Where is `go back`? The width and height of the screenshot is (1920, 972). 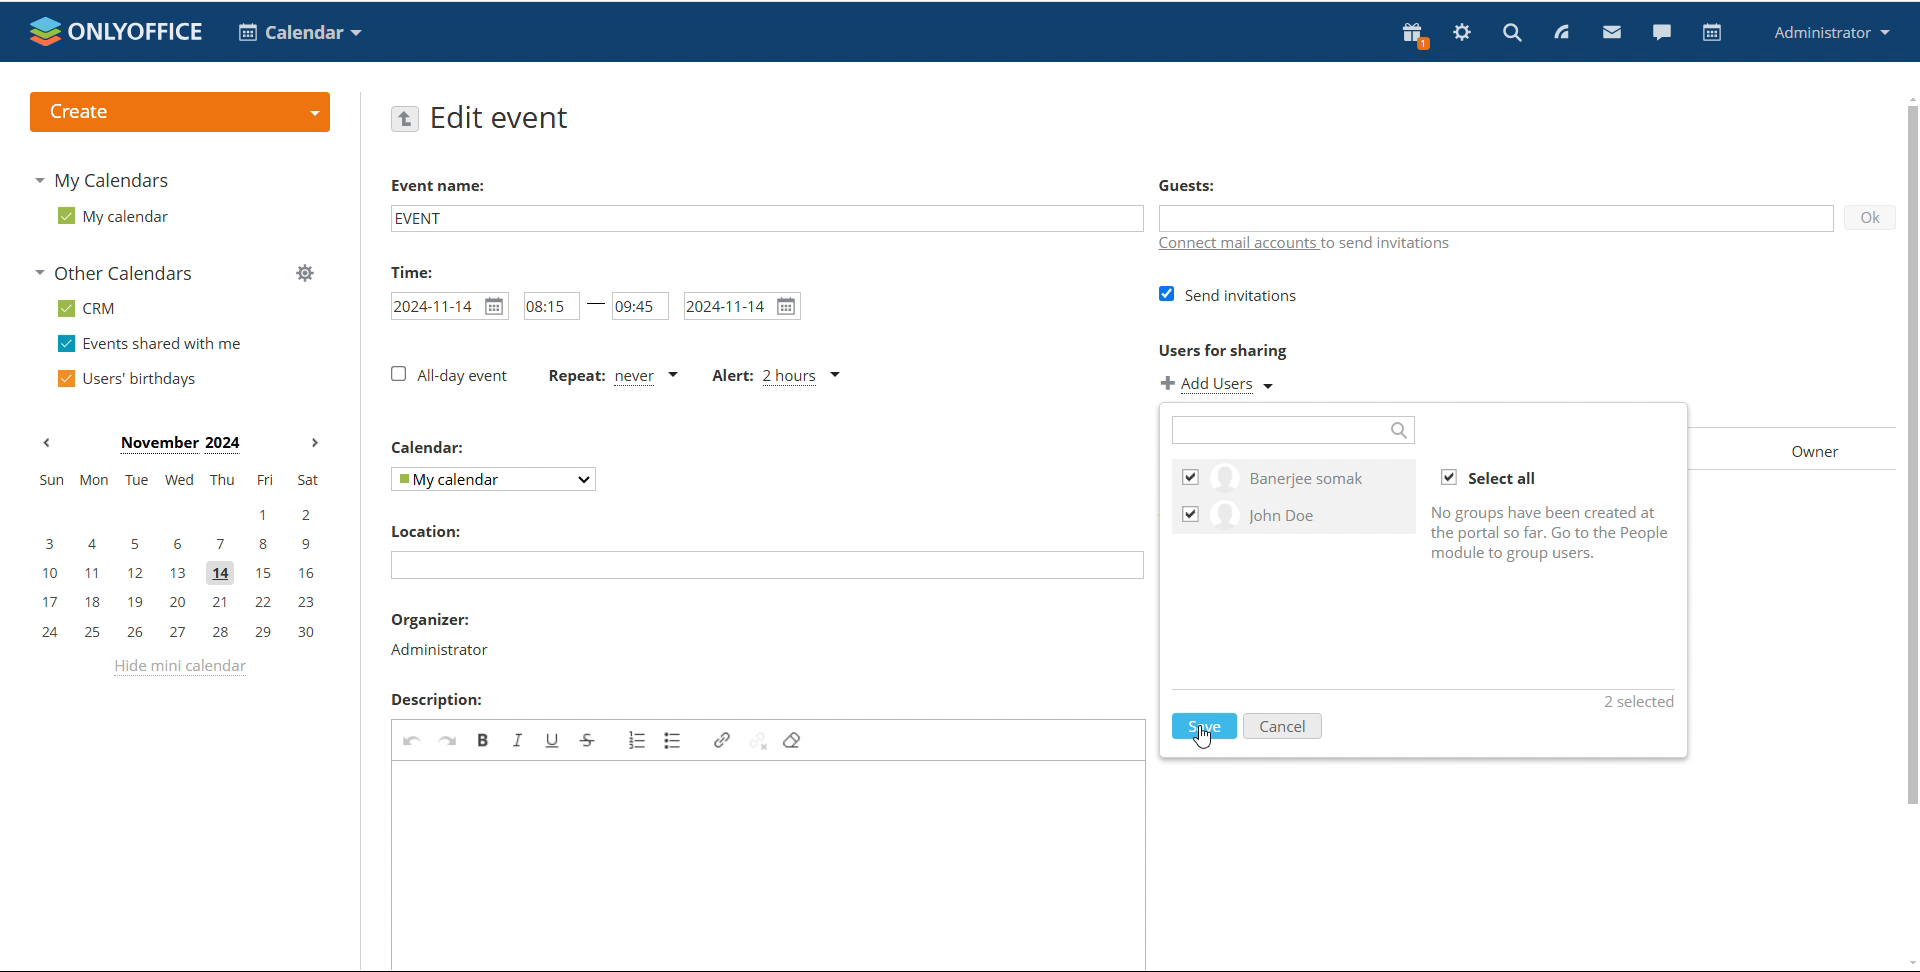
go back is located at coordinates (404, 119).